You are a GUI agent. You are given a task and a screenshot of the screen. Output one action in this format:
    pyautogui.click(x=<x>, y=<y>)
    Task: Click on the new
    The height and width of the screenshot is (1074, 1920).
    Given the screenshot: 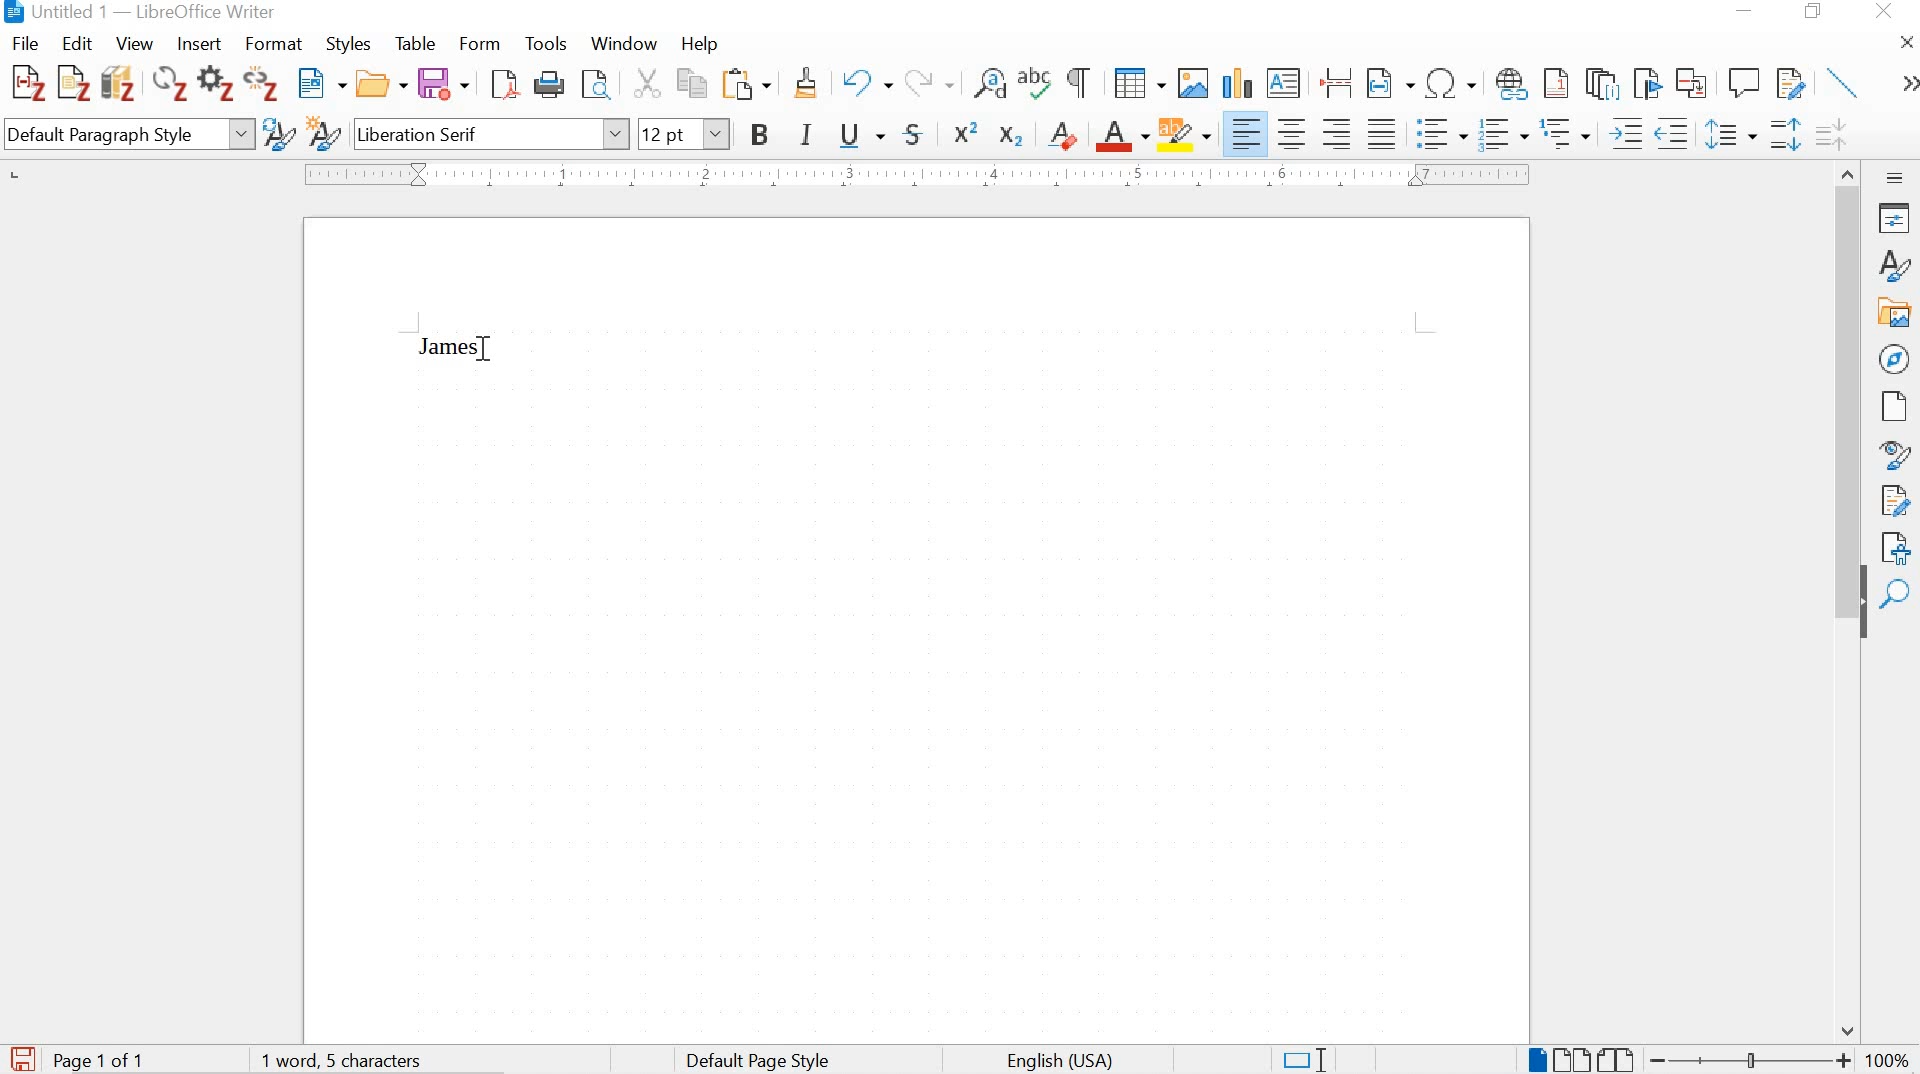 What is the action you would take?
    pyautogui.click(x=323, y=85)
    